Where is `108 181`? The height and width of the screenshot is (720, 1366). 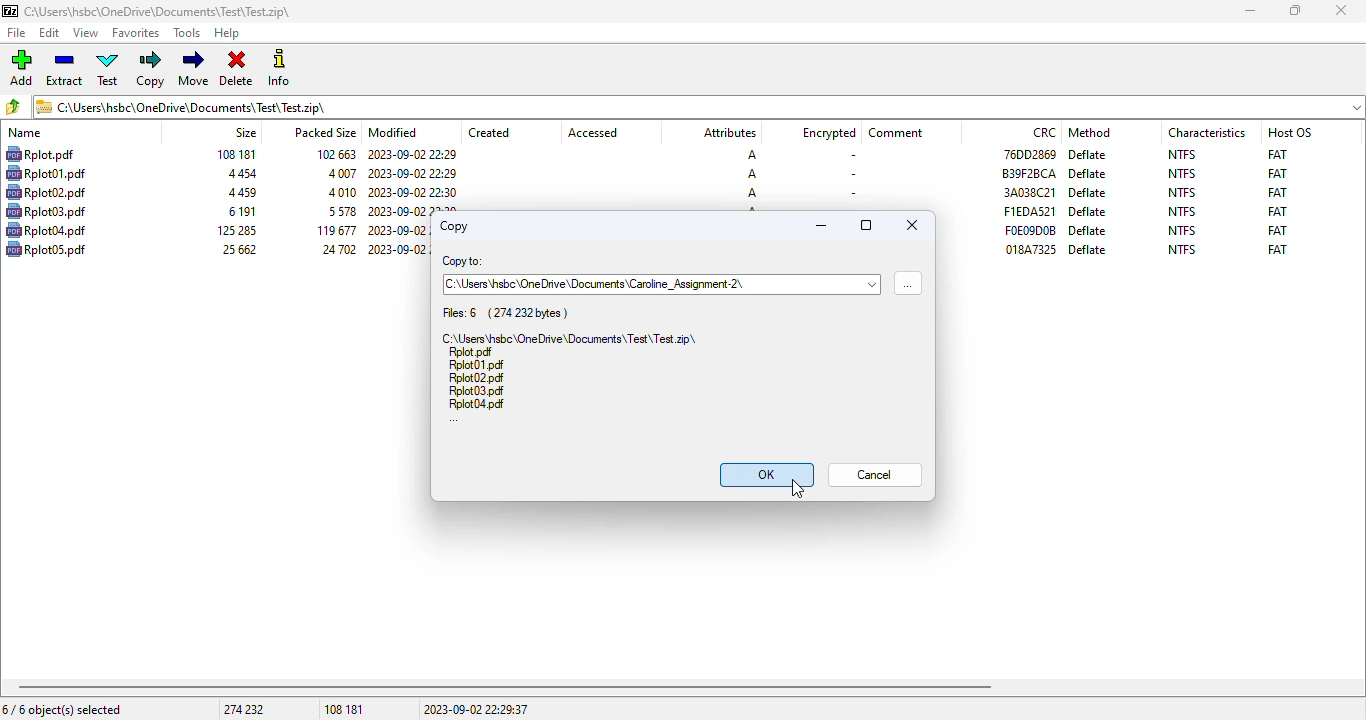 108 181 is located at coordinates (344, 710).